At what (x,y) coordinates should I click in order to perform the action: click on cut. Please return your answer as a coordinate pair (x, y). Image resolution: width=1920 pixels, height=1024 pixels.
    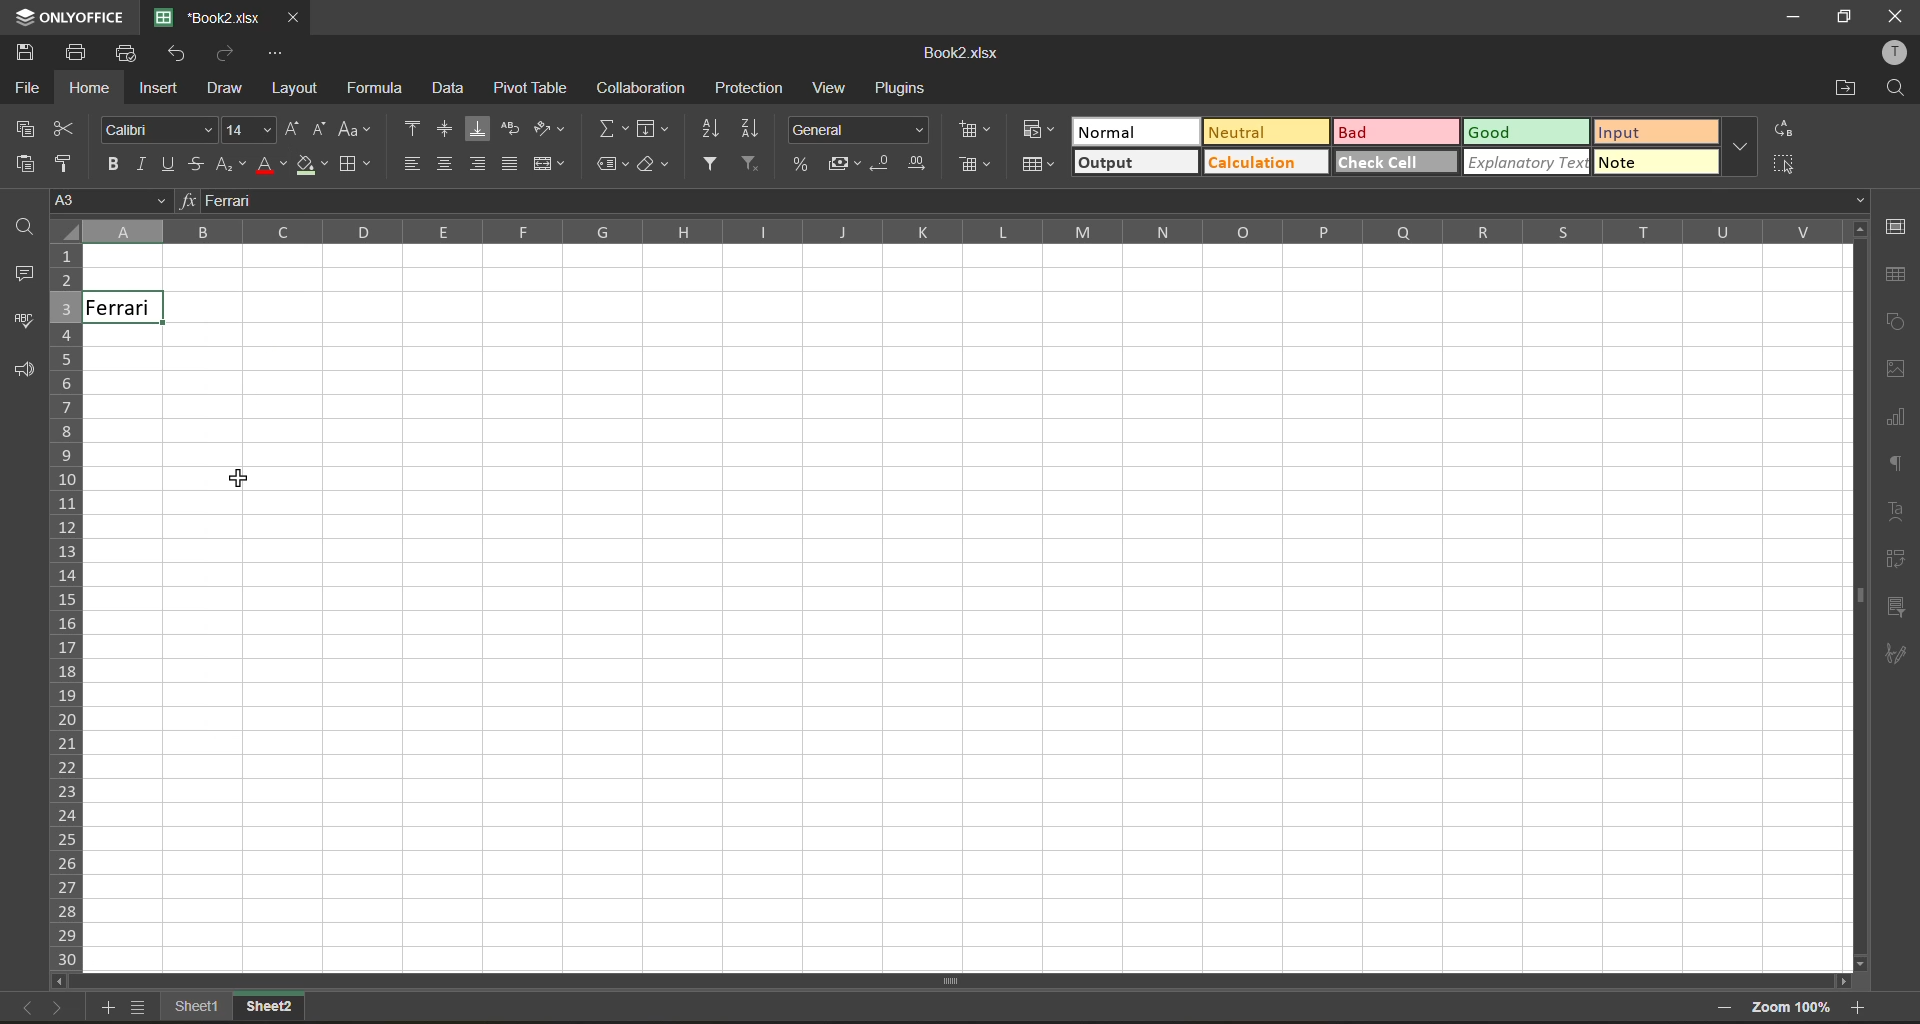
    Looking at the image, I should click on (66, 127).